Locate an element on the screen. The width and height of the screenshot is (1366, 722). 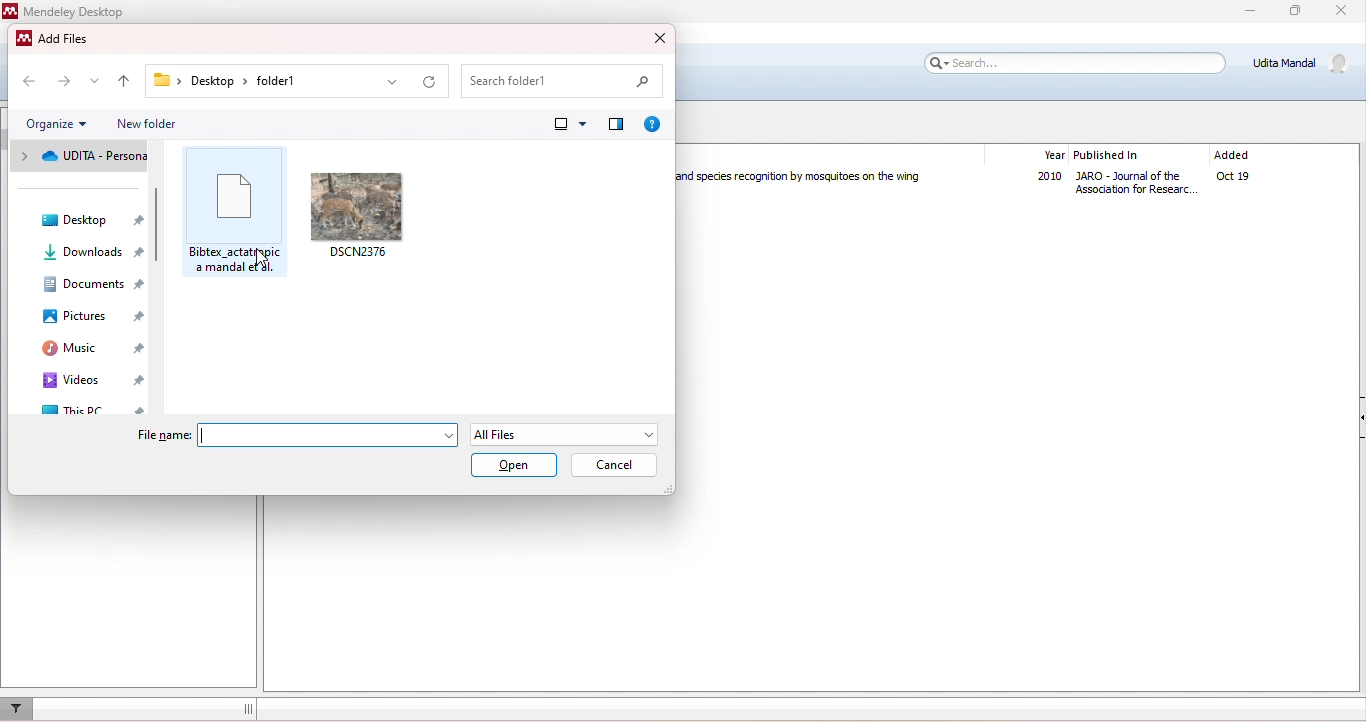
organize is located at coordinates (58, 123).